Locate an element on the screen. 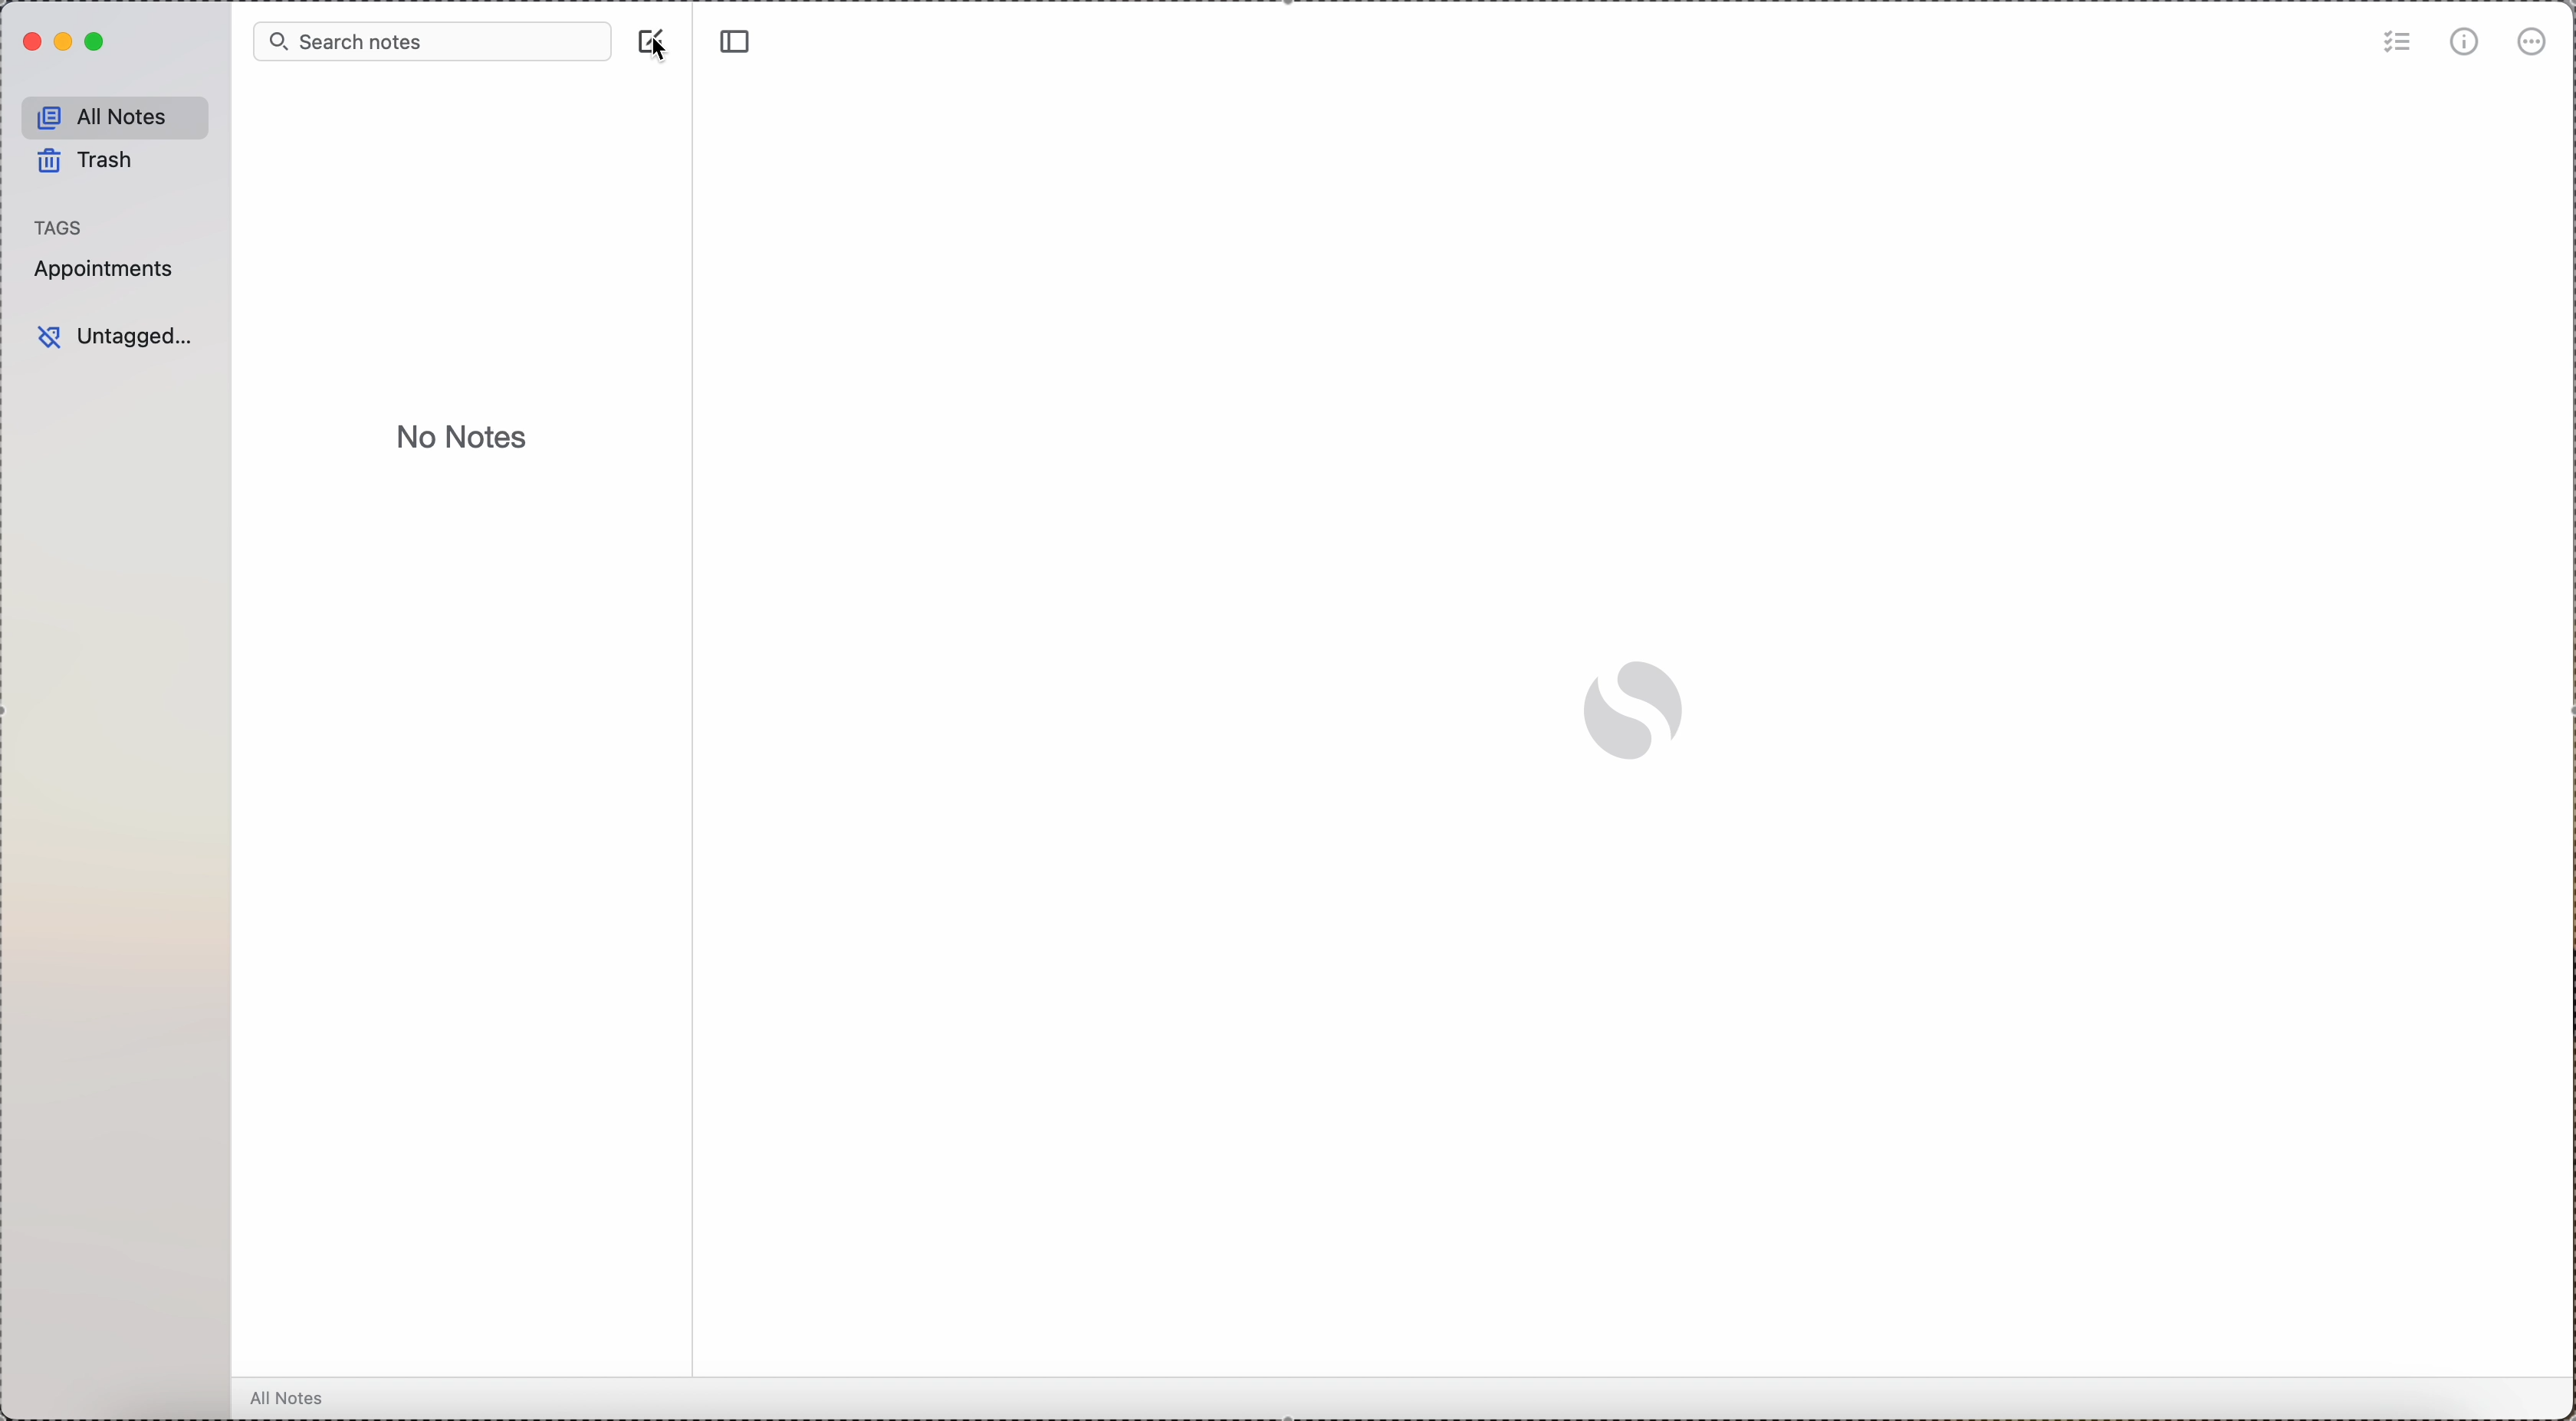  Simplenote logo is located at coordinates (1634, 711).